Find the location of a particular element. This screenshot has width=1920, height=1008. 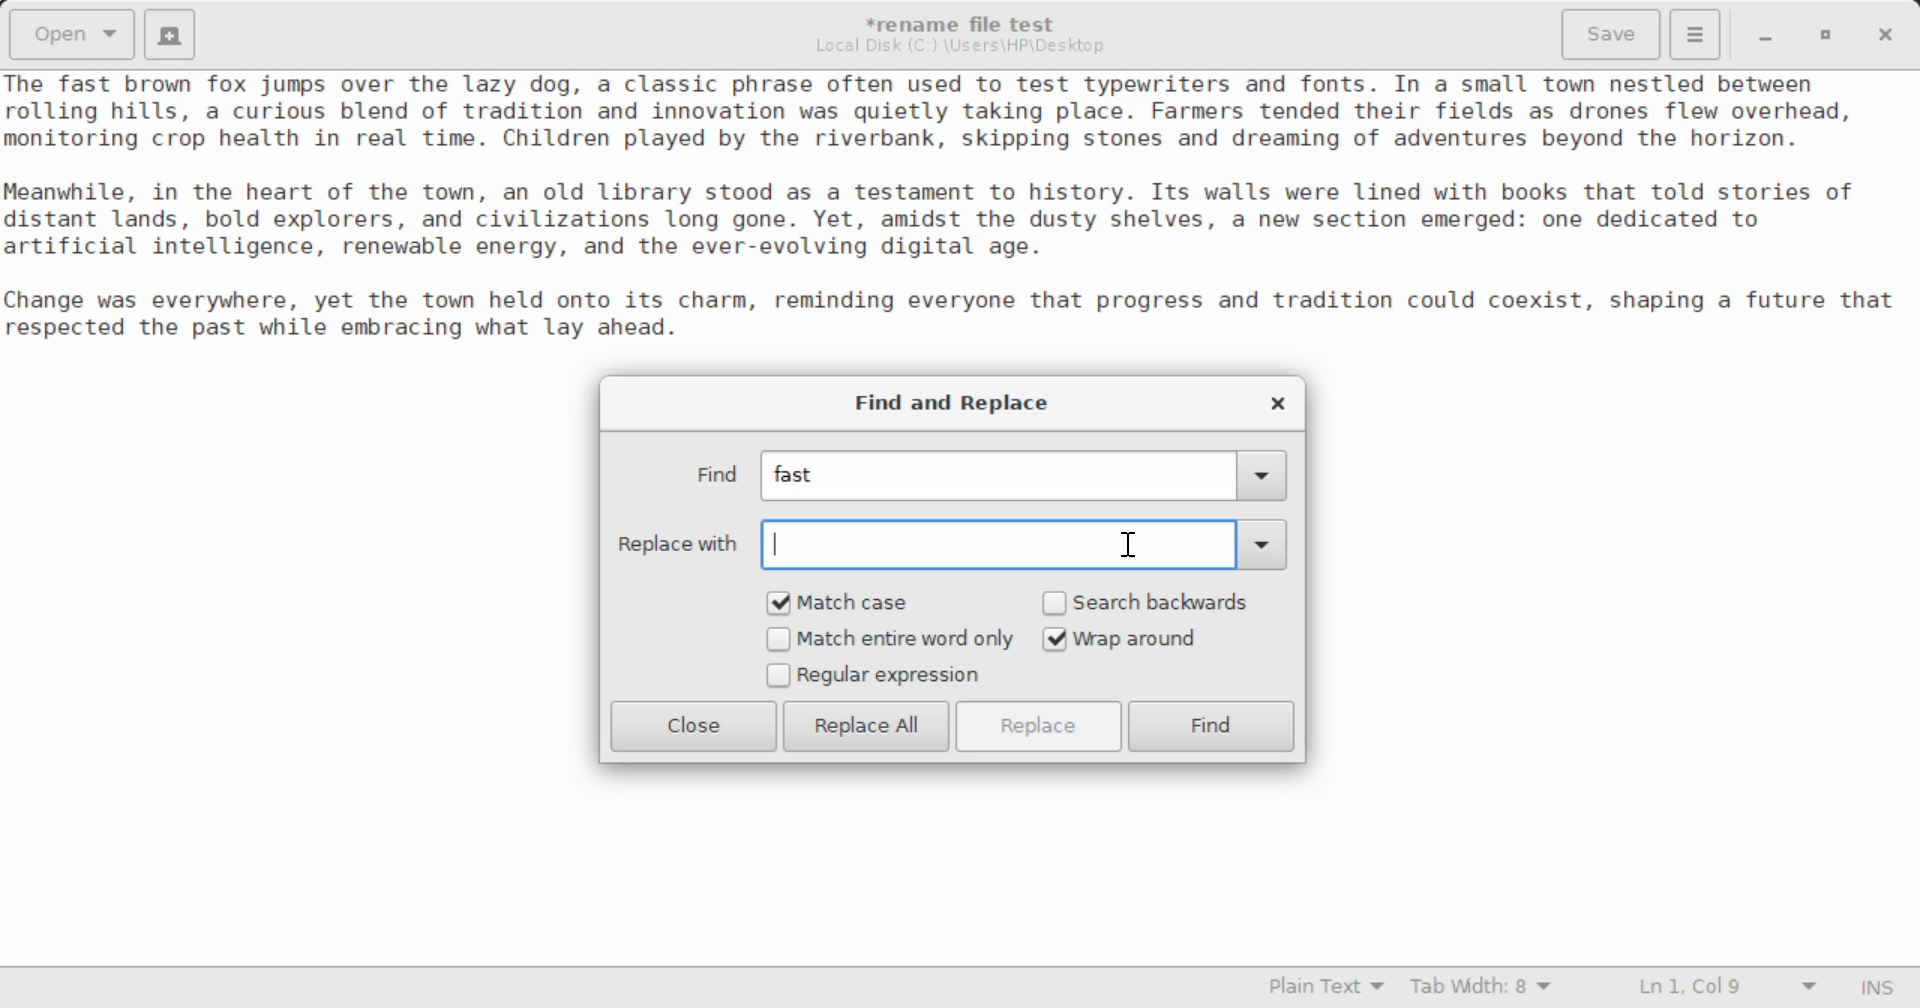

Open Document is located at coordinates (68, 34).